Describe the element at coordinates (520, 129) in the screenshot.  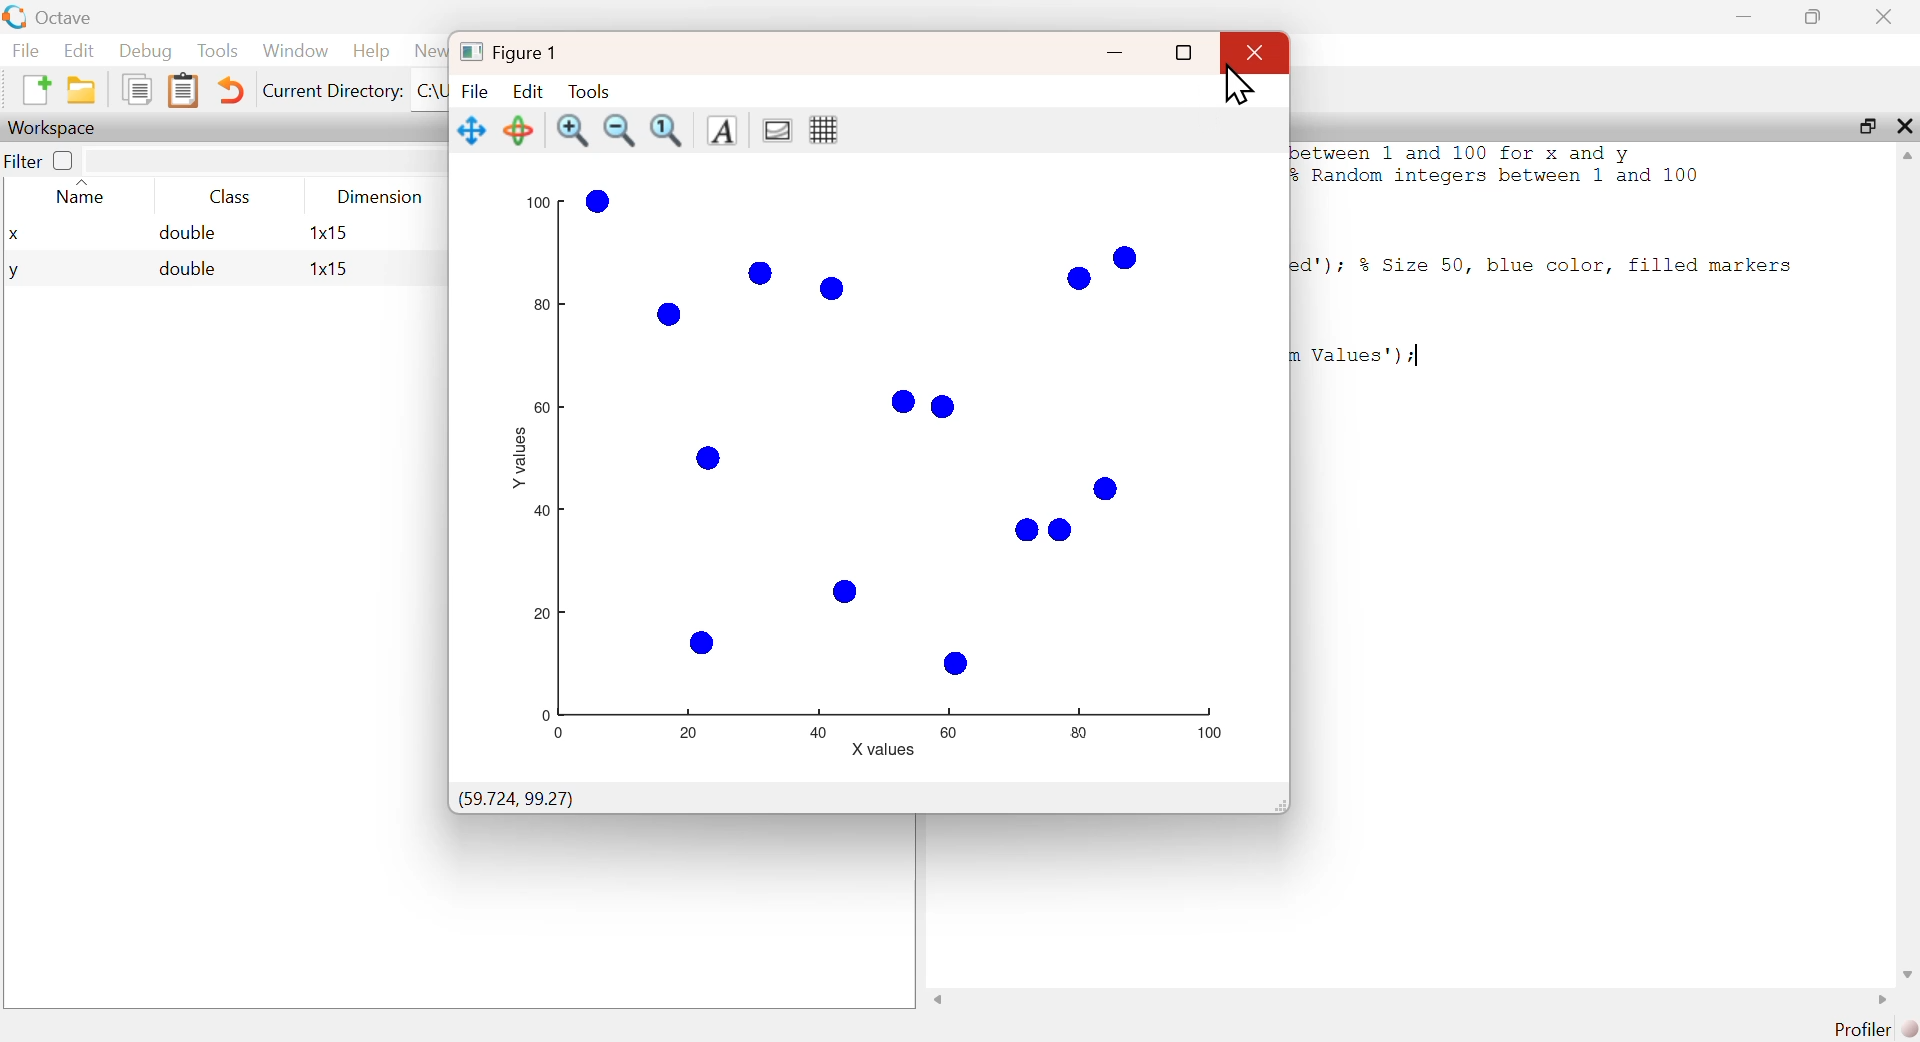
I see `Rotate tool` at that location.